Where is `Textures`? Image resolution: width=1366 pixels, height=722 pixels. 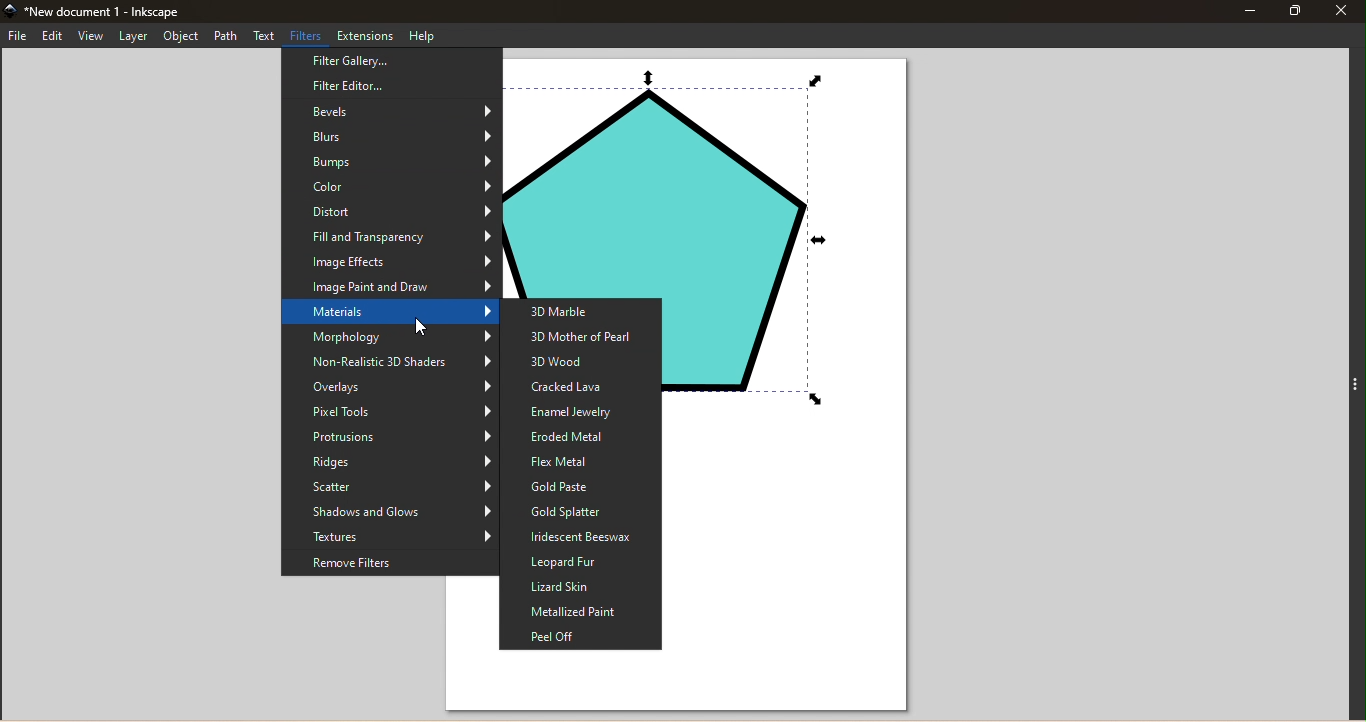
Textures is located at coordinates (389, 538).